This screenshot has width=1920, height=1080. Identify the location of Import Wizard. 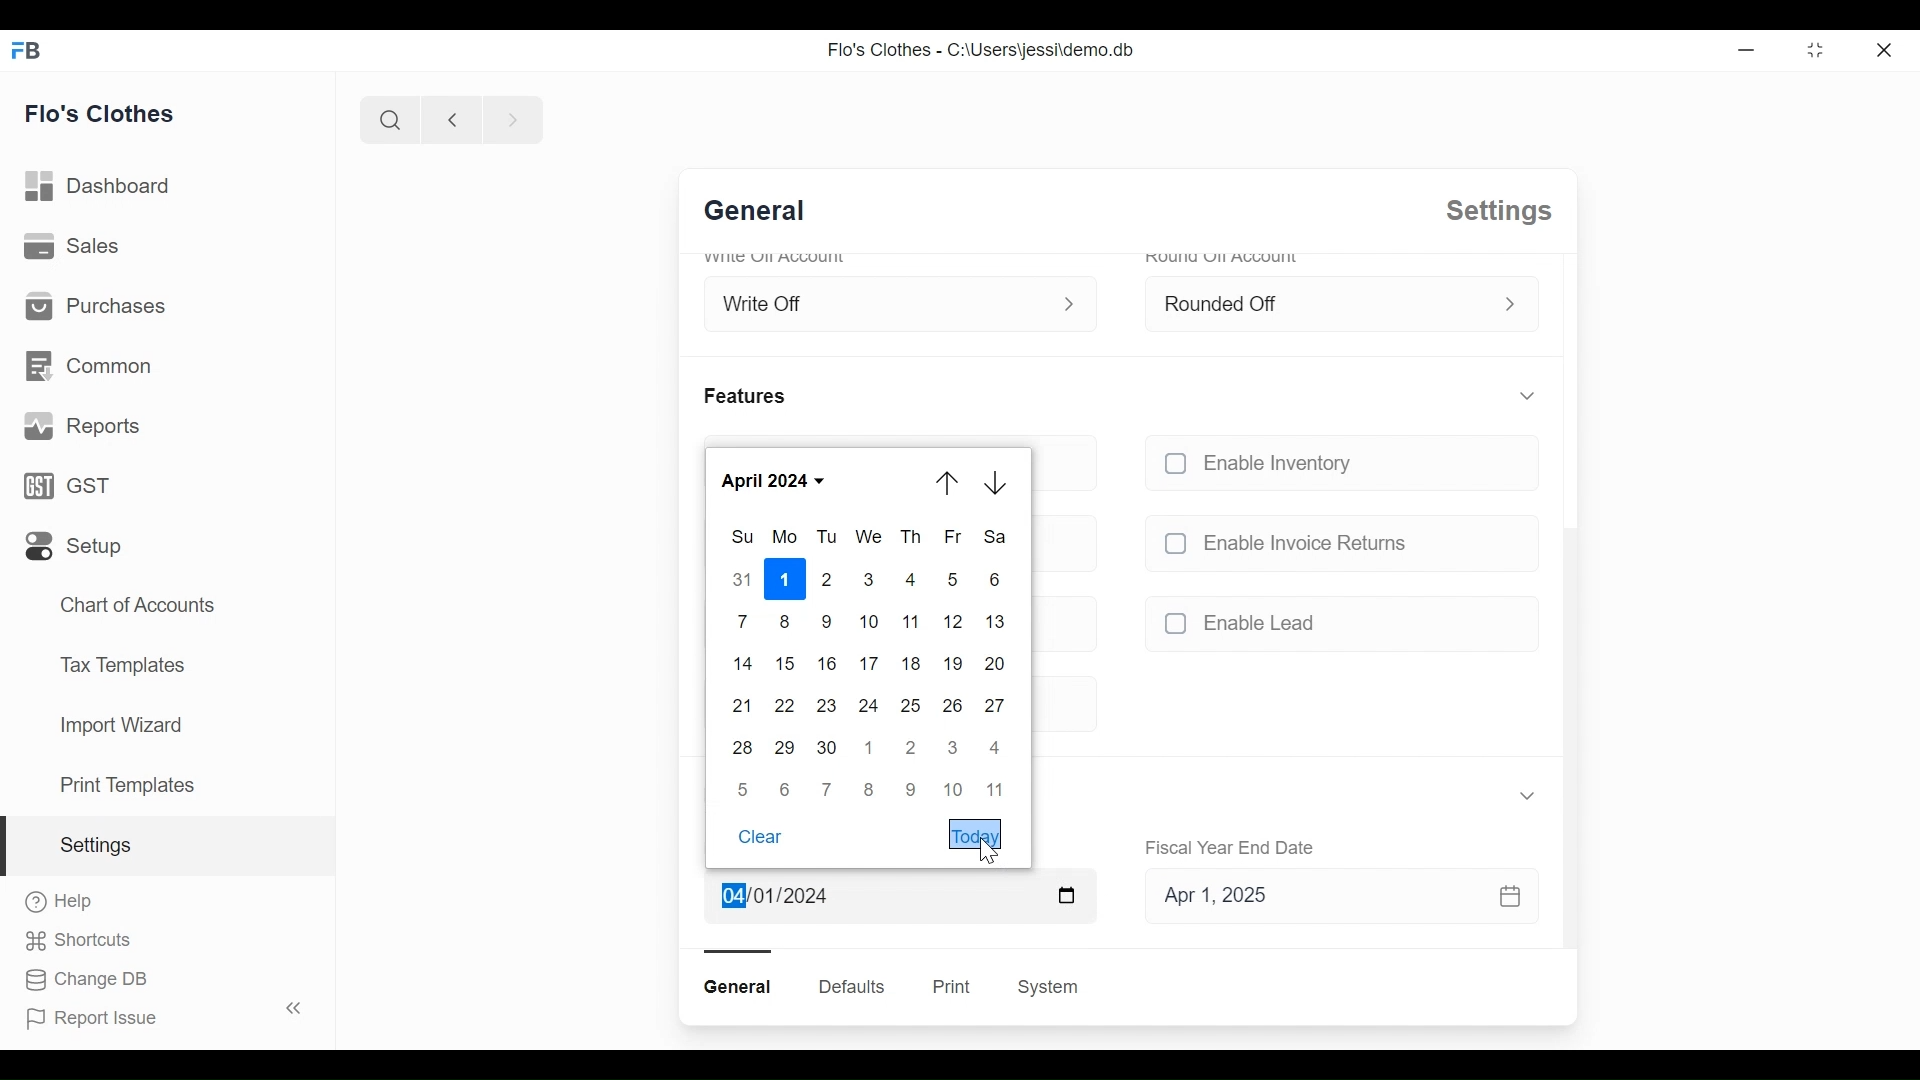
(120, 727).